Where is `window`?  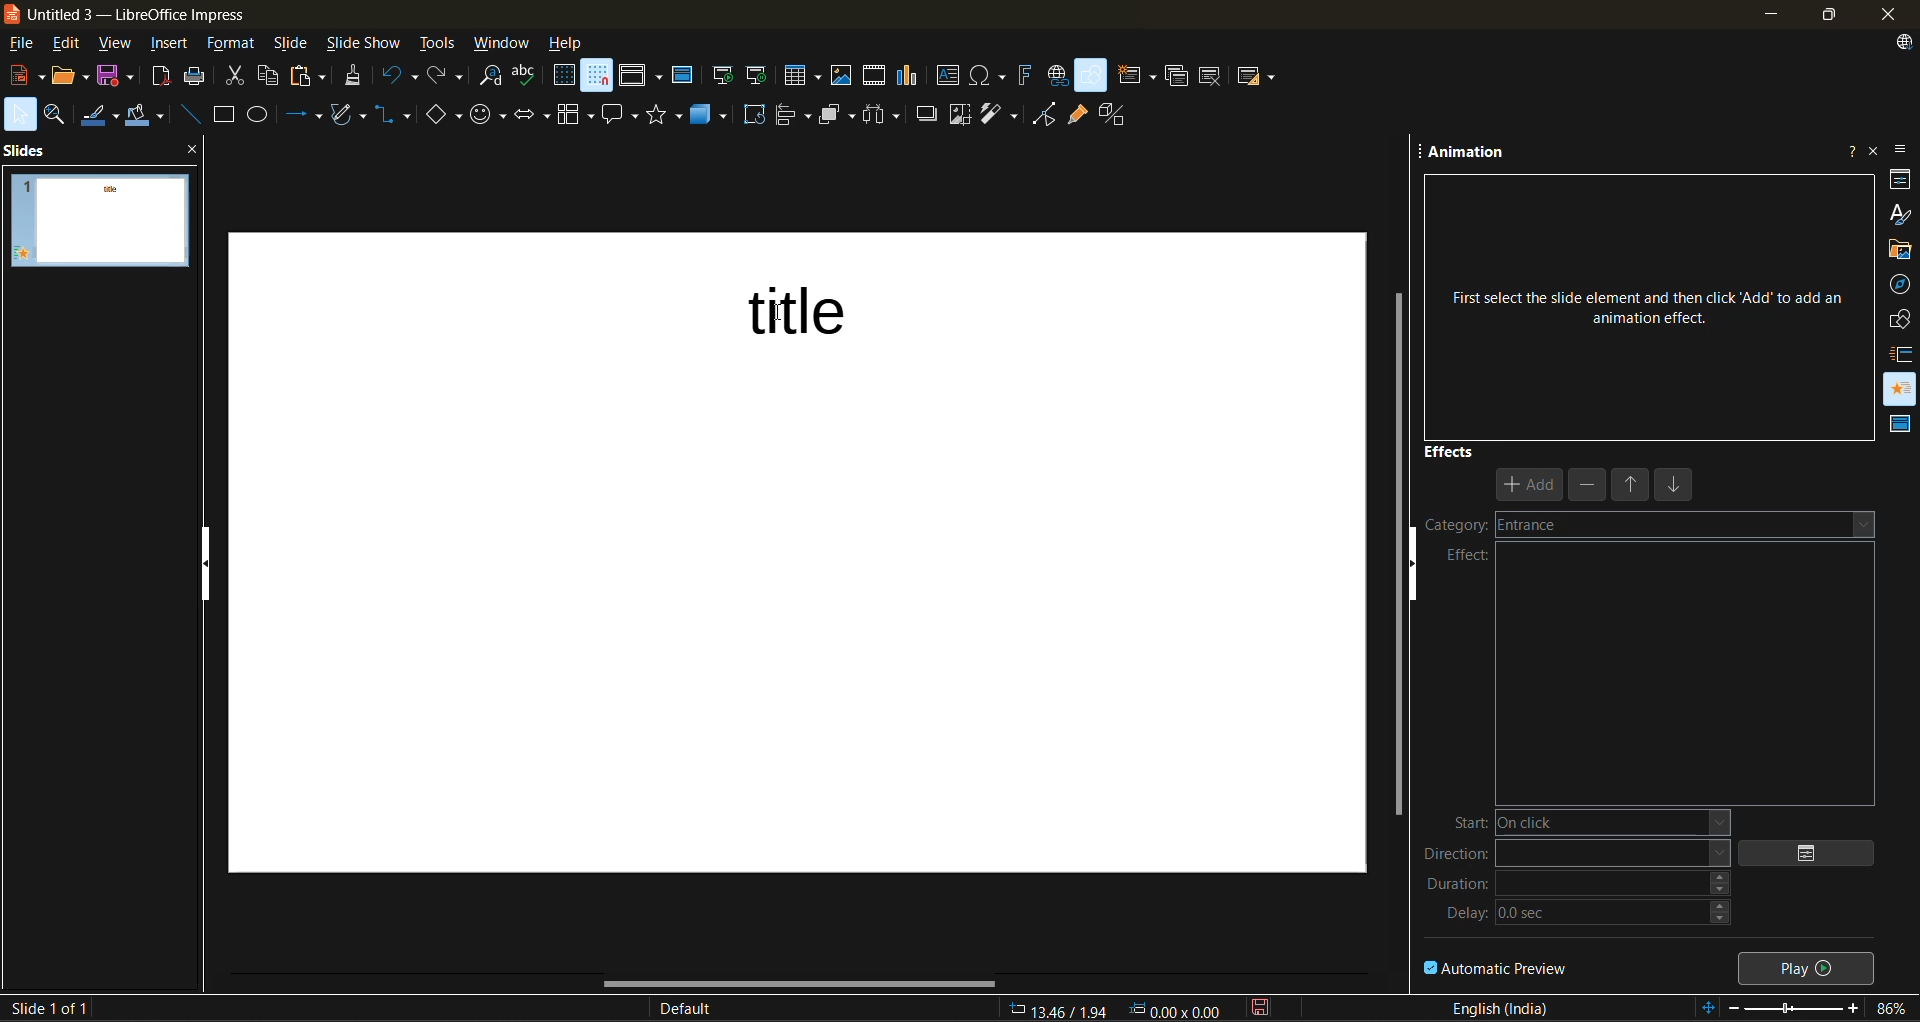
window is located at coordinates (503, 45).